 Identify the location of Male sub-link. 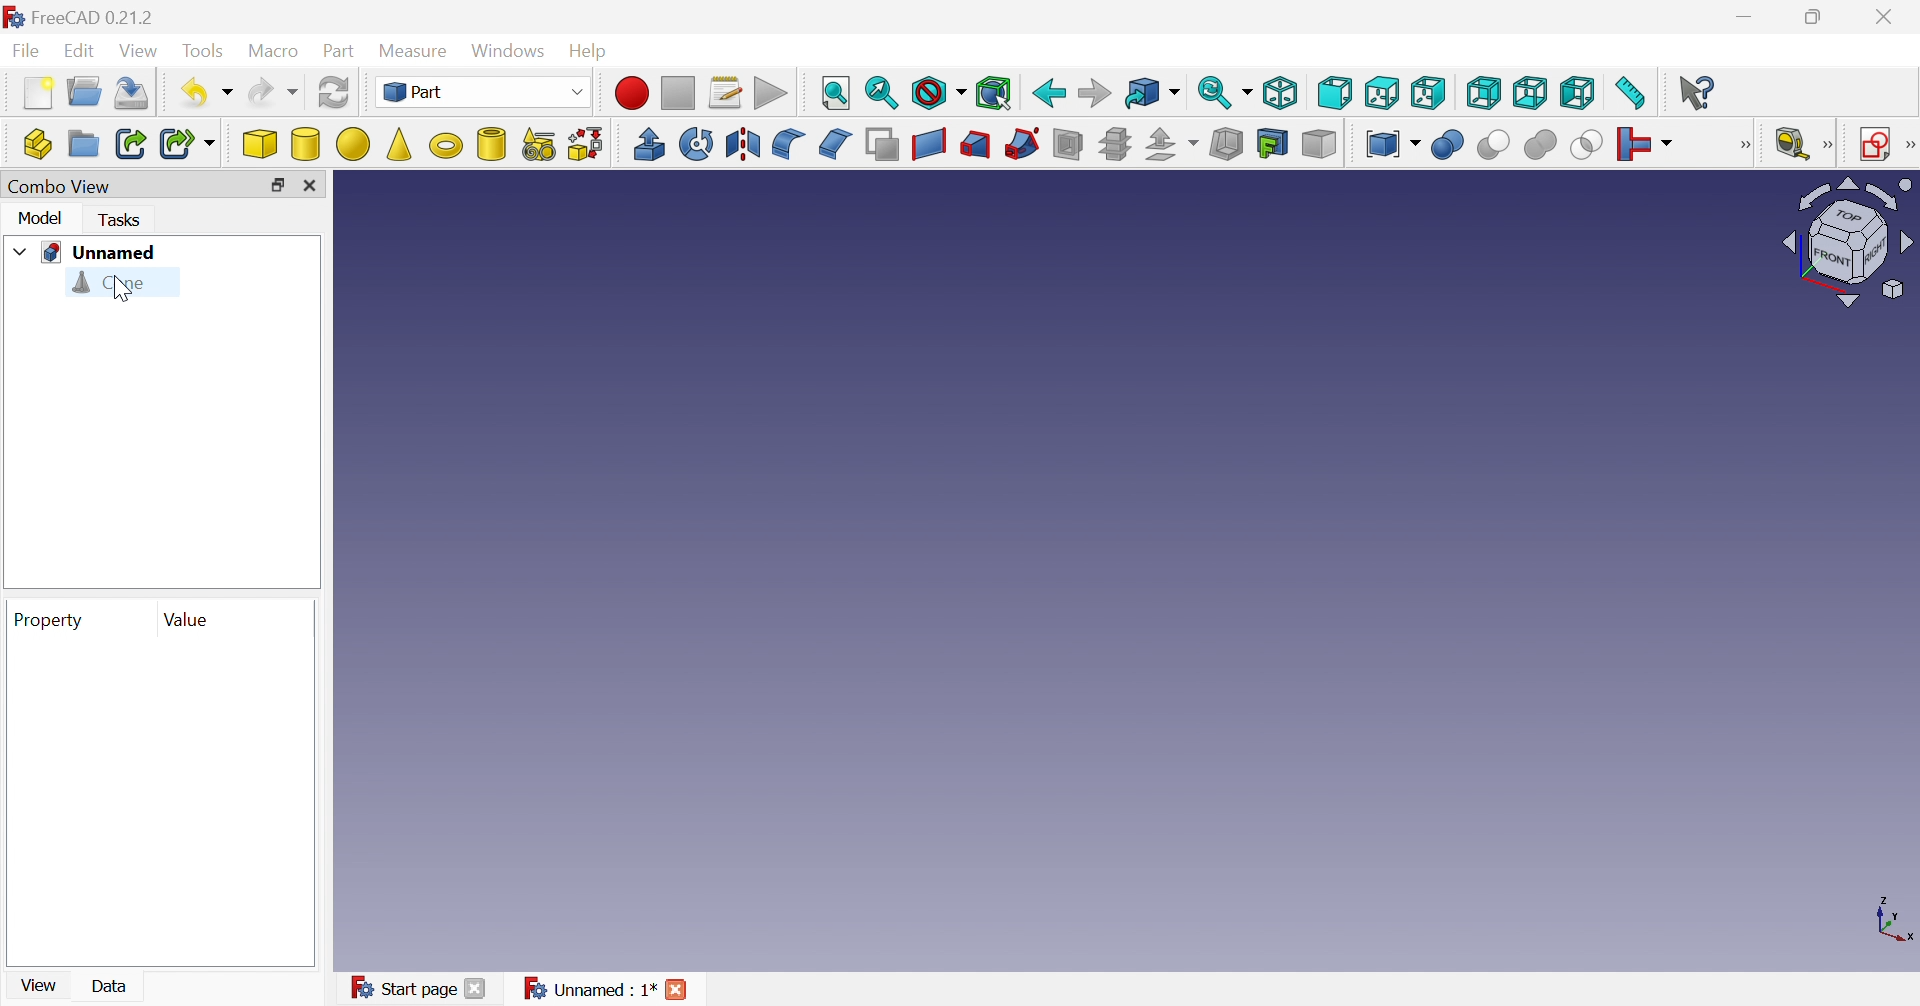
(189, 145).